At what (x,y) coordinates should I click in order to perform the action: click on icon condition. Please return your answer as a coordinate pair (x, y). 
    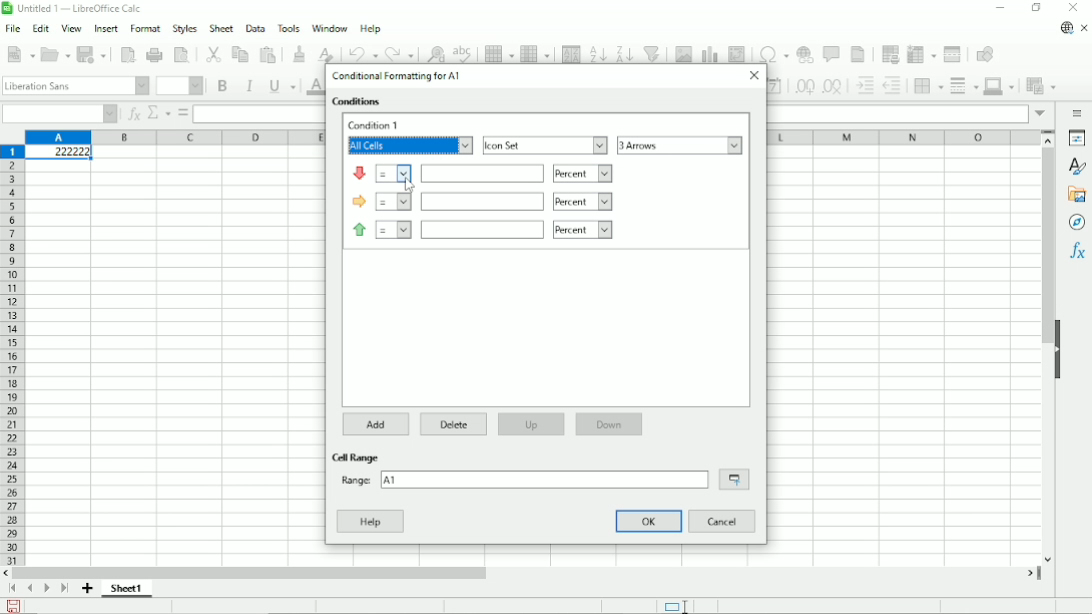
    Looking at the image, I should click on (447, 173).